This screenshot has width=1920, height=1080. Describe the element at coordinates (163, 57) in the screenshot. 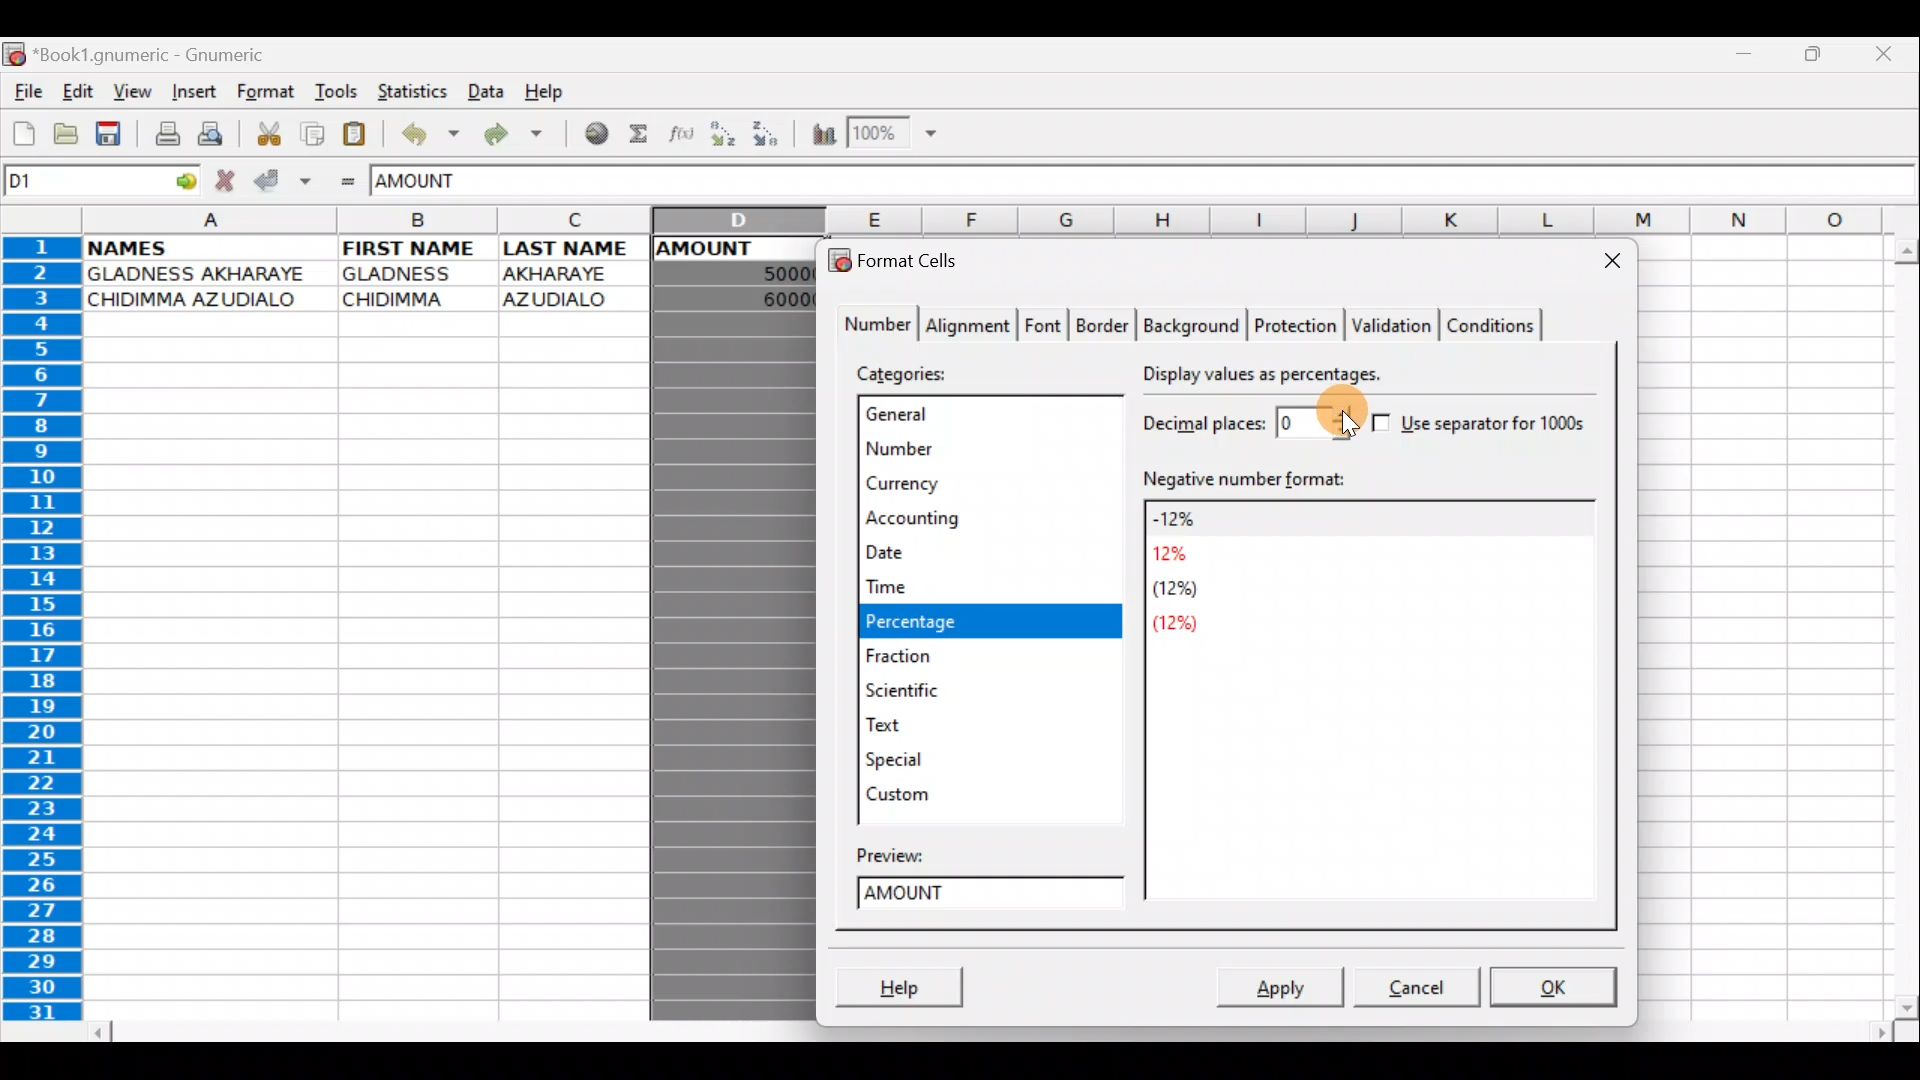

I see `*Book 1.gnumeric - Gnumeric` at that location.